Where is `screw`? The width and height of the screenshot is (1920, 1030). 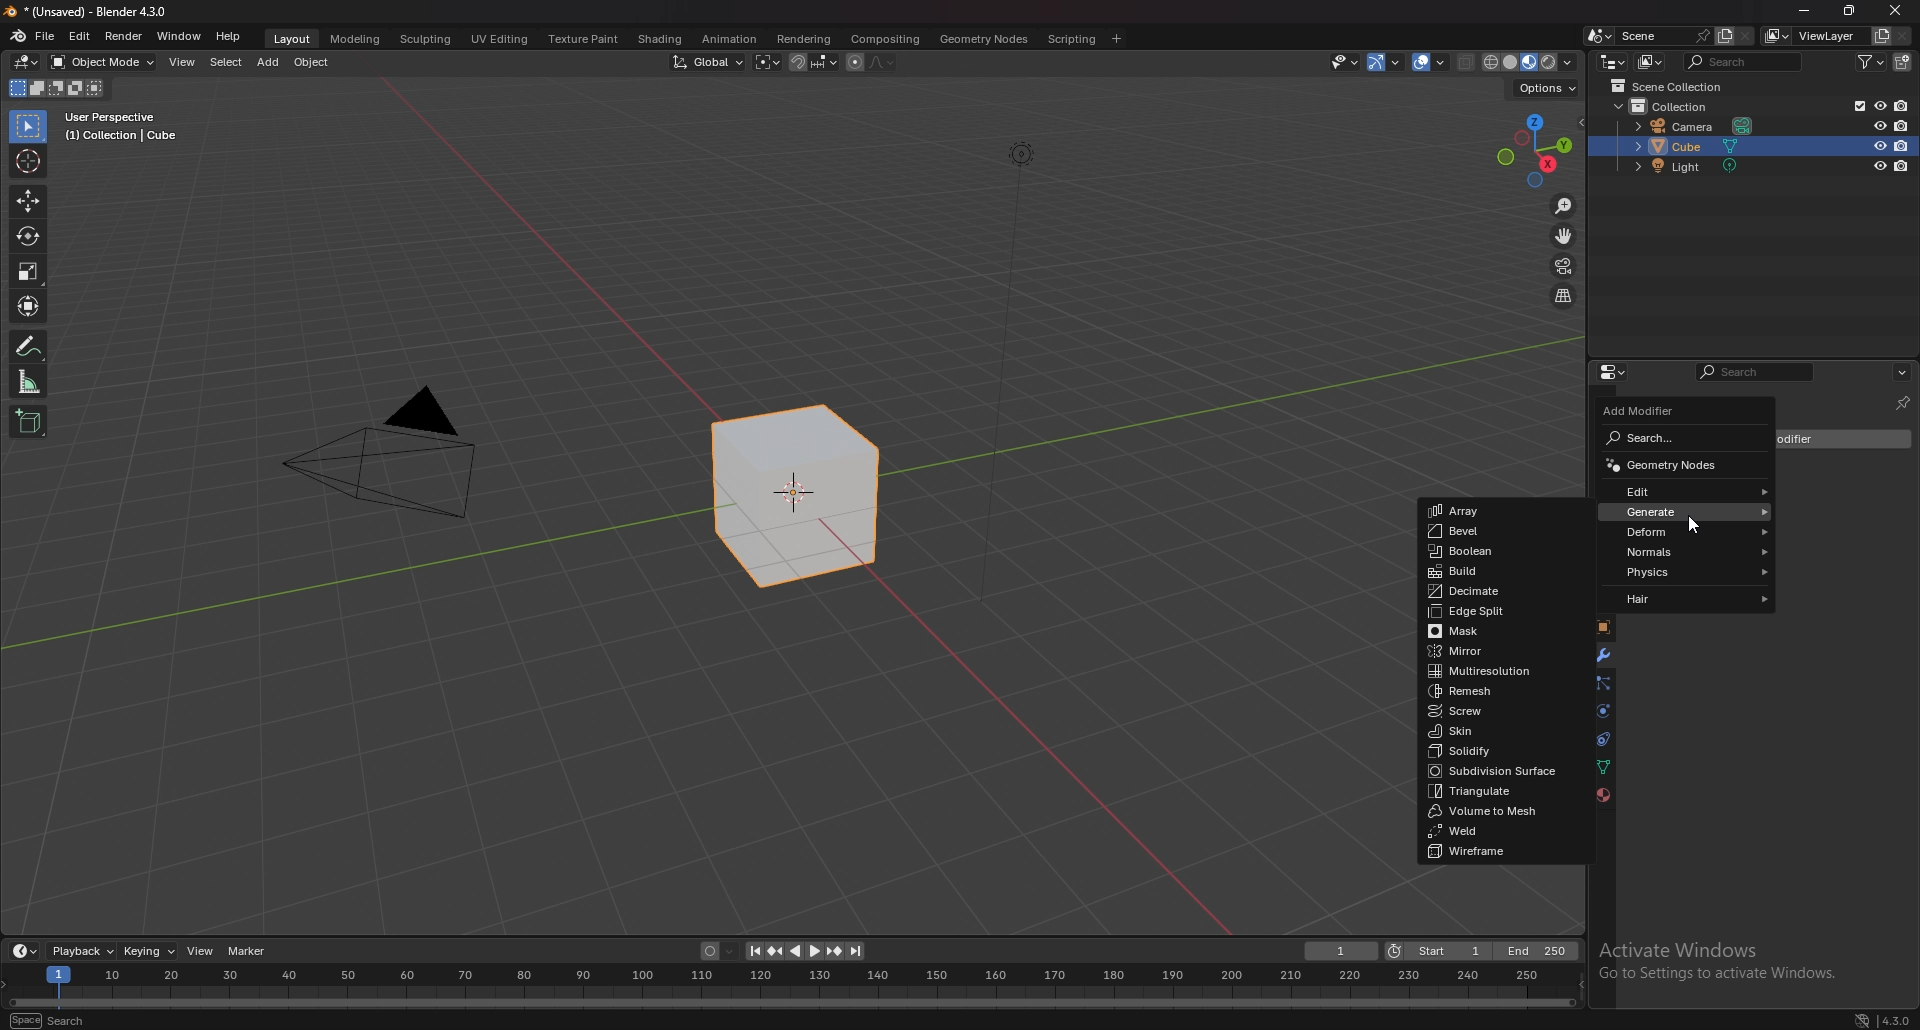 screw is located at coordinates (1496, 711).